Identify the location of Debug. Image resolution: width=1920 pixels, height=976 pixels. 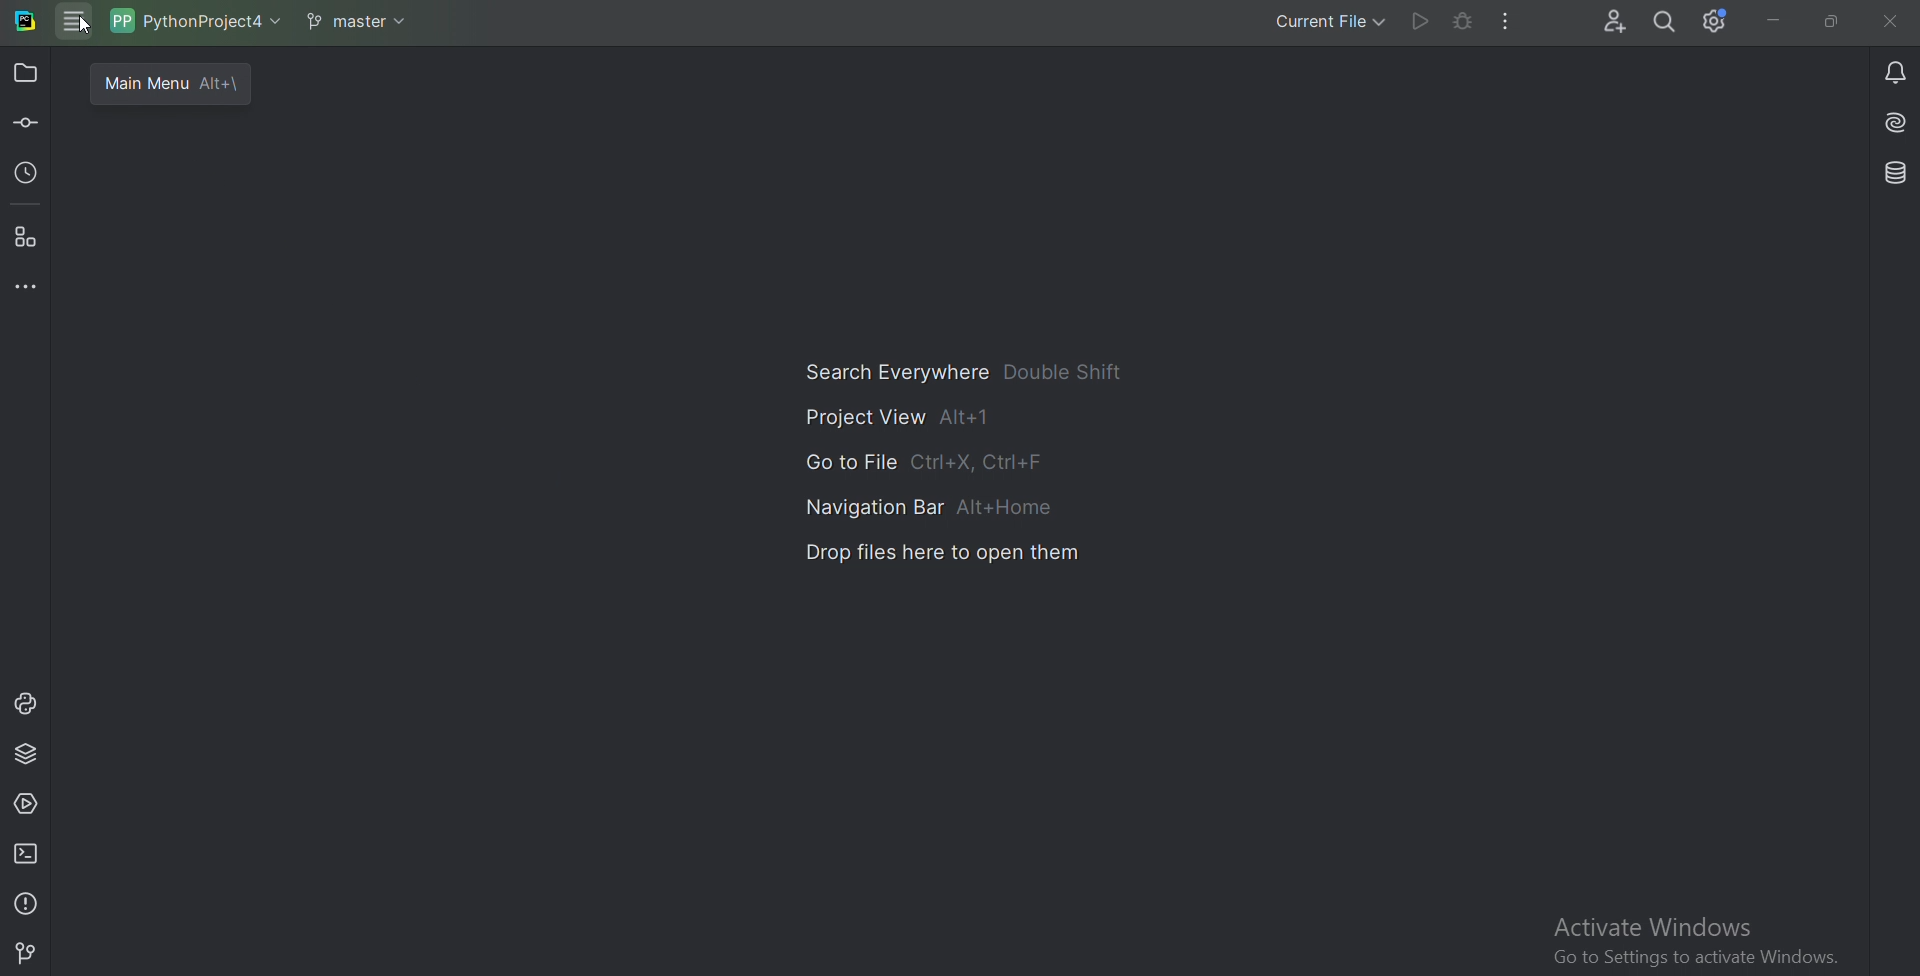
(1461, 22).